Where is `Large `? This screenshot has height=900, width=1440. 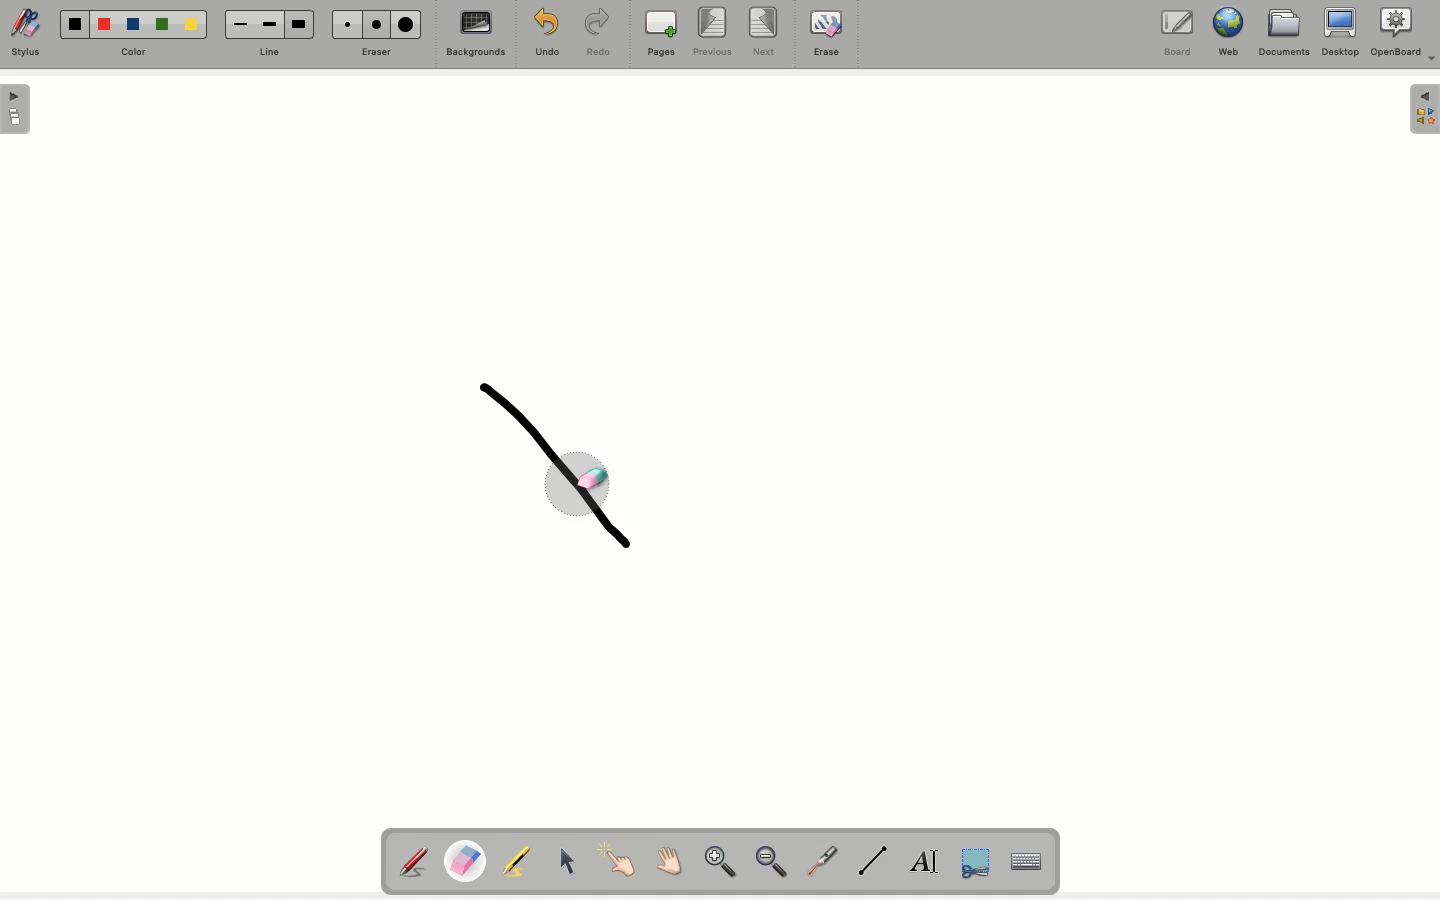 Large  is located at coordinates (409, 24).